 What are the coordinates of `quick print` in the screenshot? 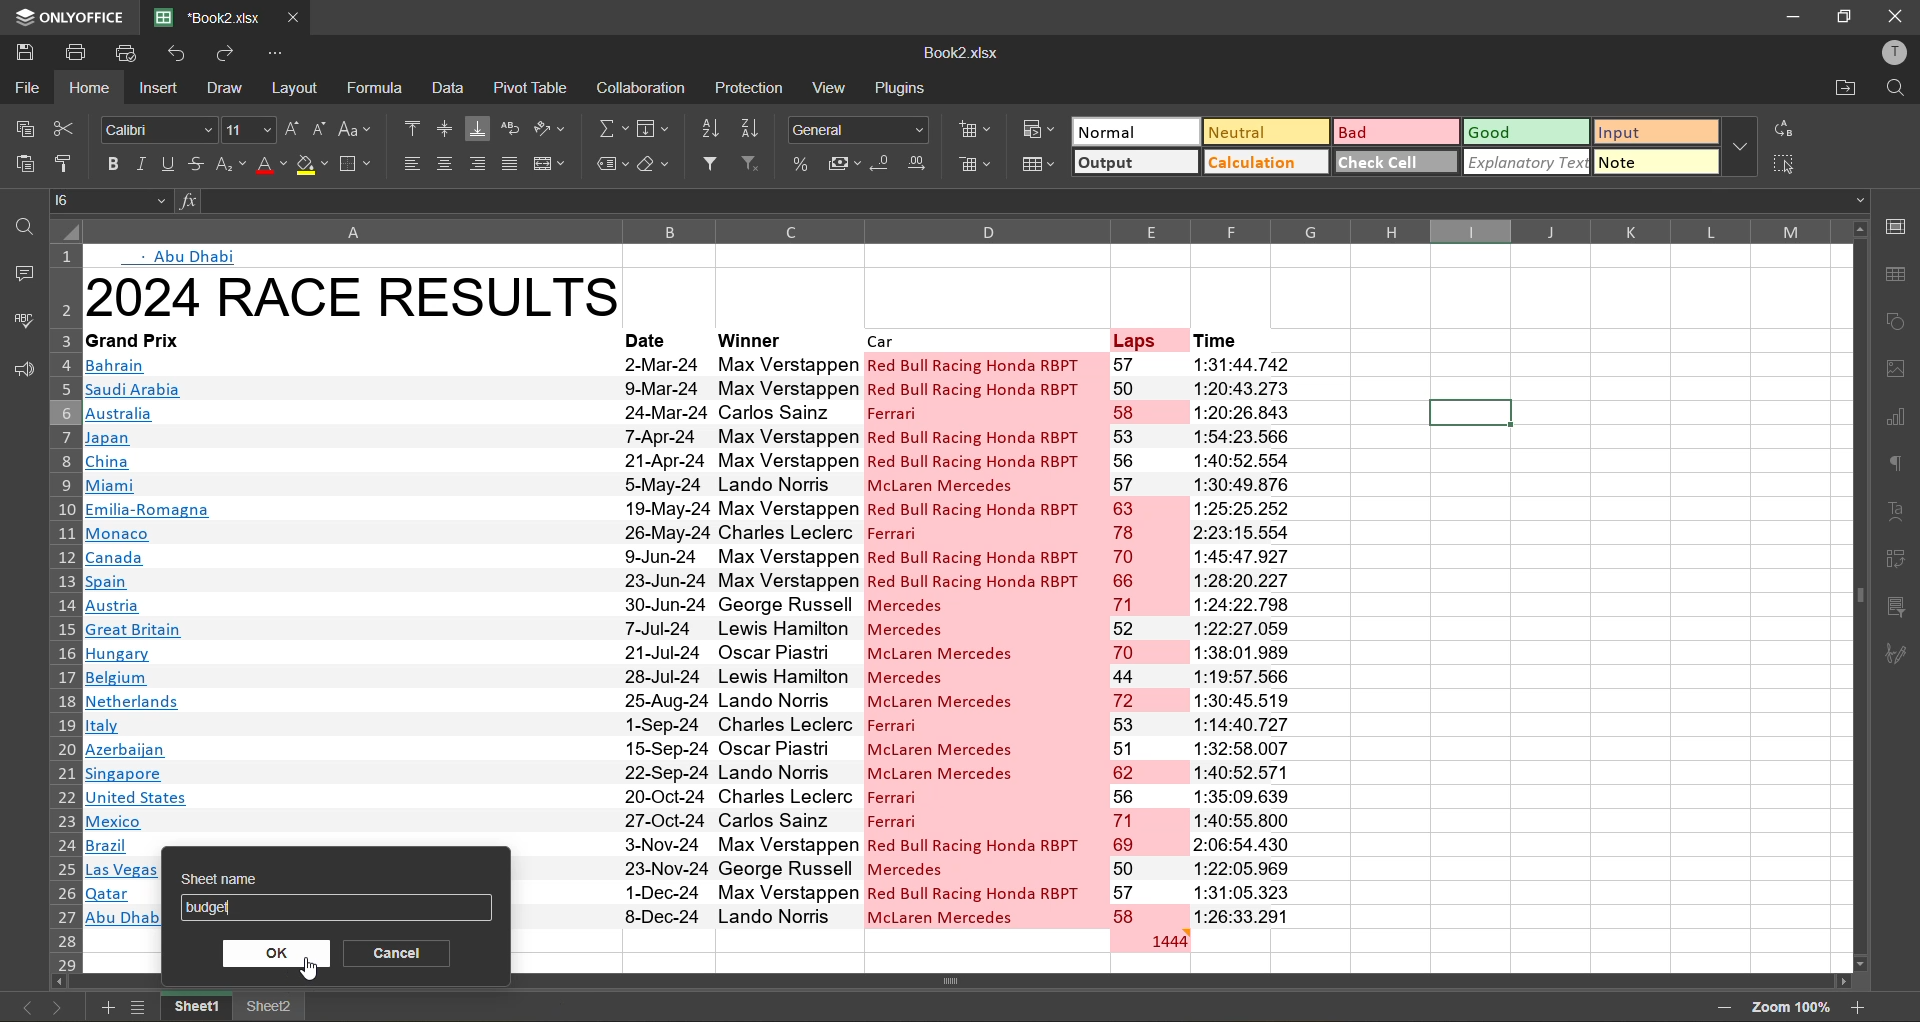 It's located at (132, 54).